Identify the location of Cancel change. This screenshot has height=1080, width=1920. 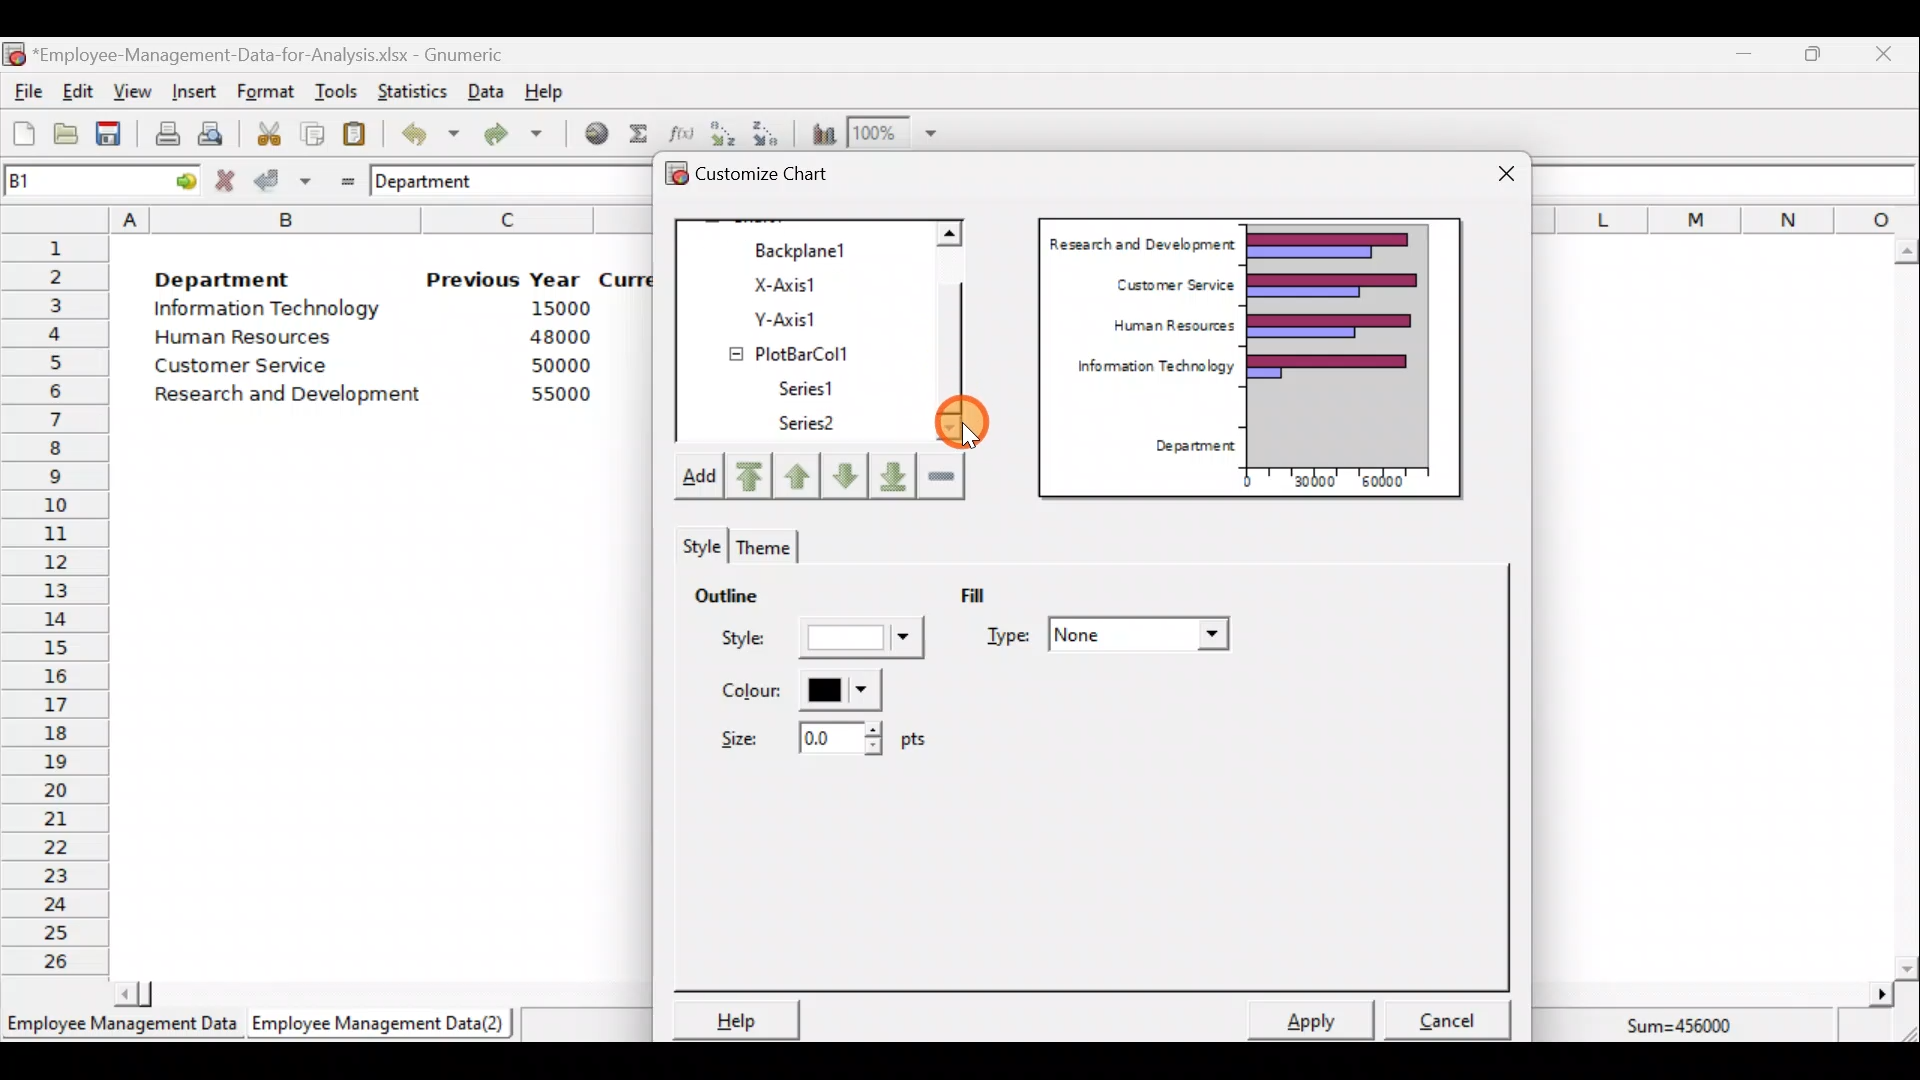
(228, 180).